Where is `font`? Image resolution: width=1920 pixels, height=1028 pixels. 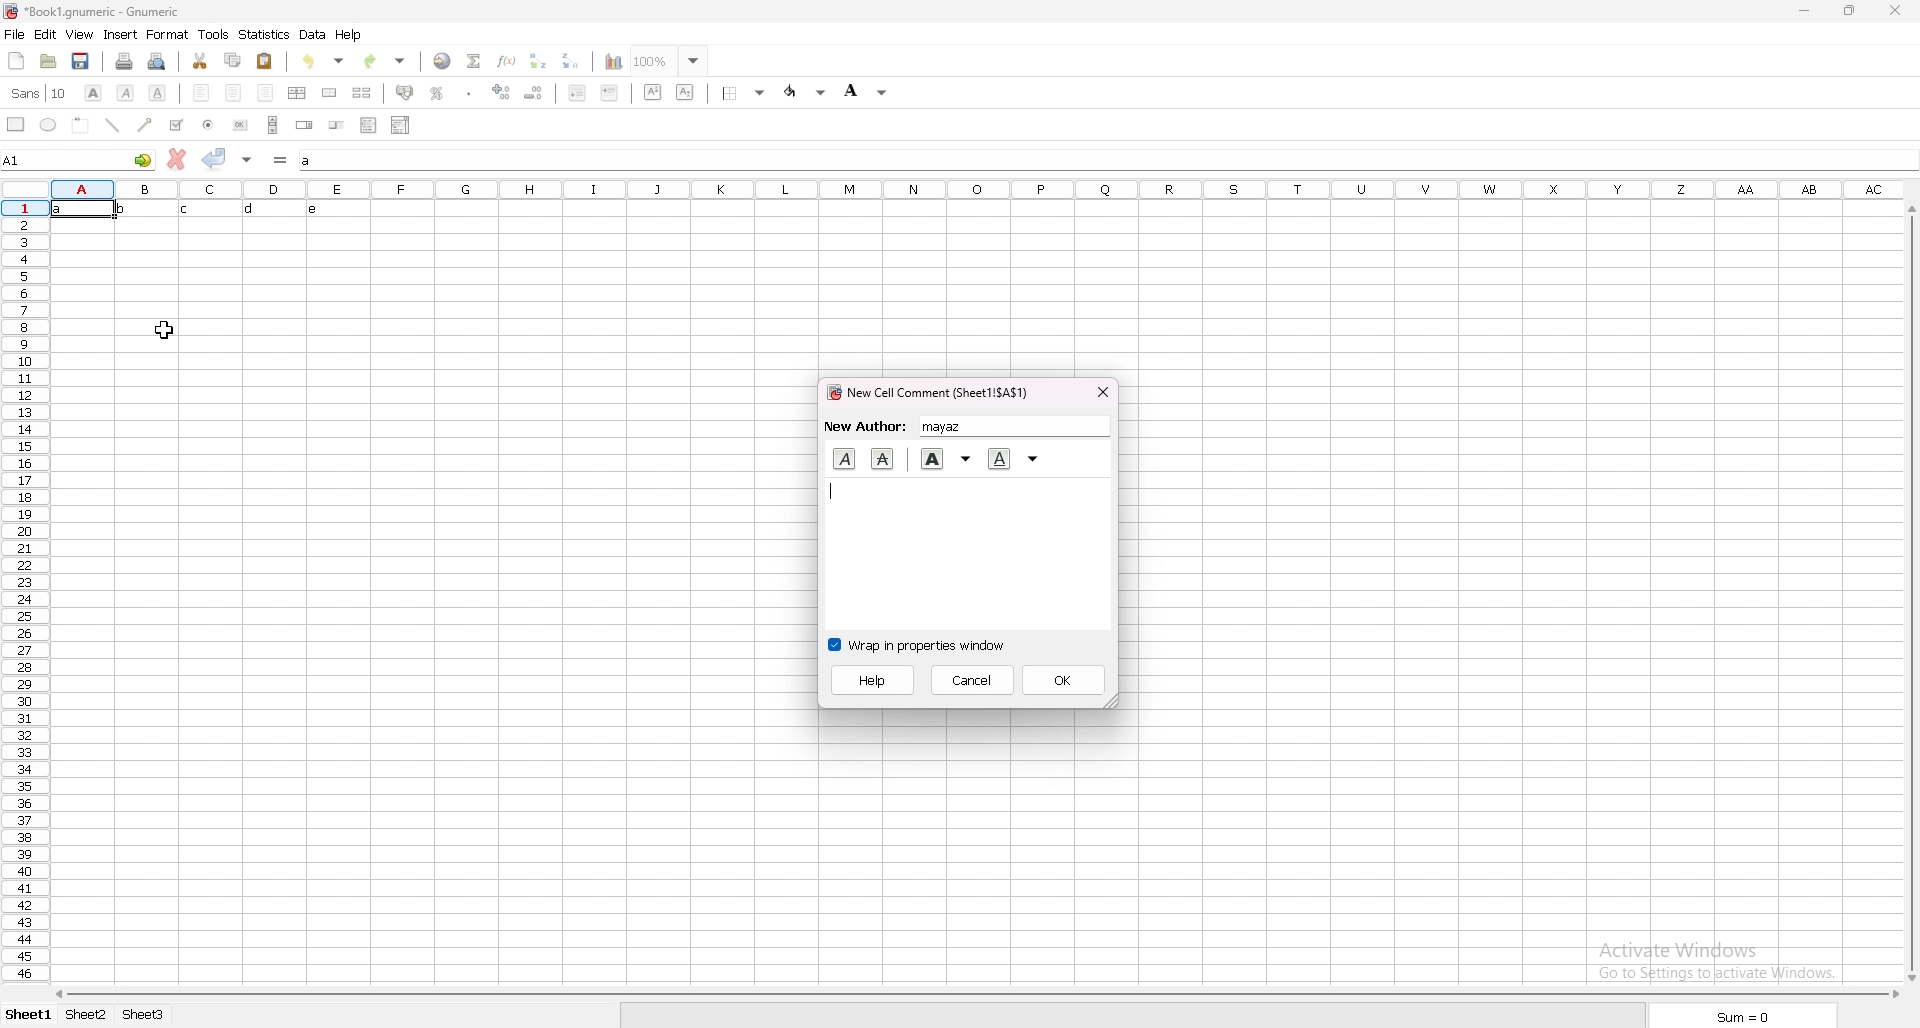 font is located at coordinates (40, 93).